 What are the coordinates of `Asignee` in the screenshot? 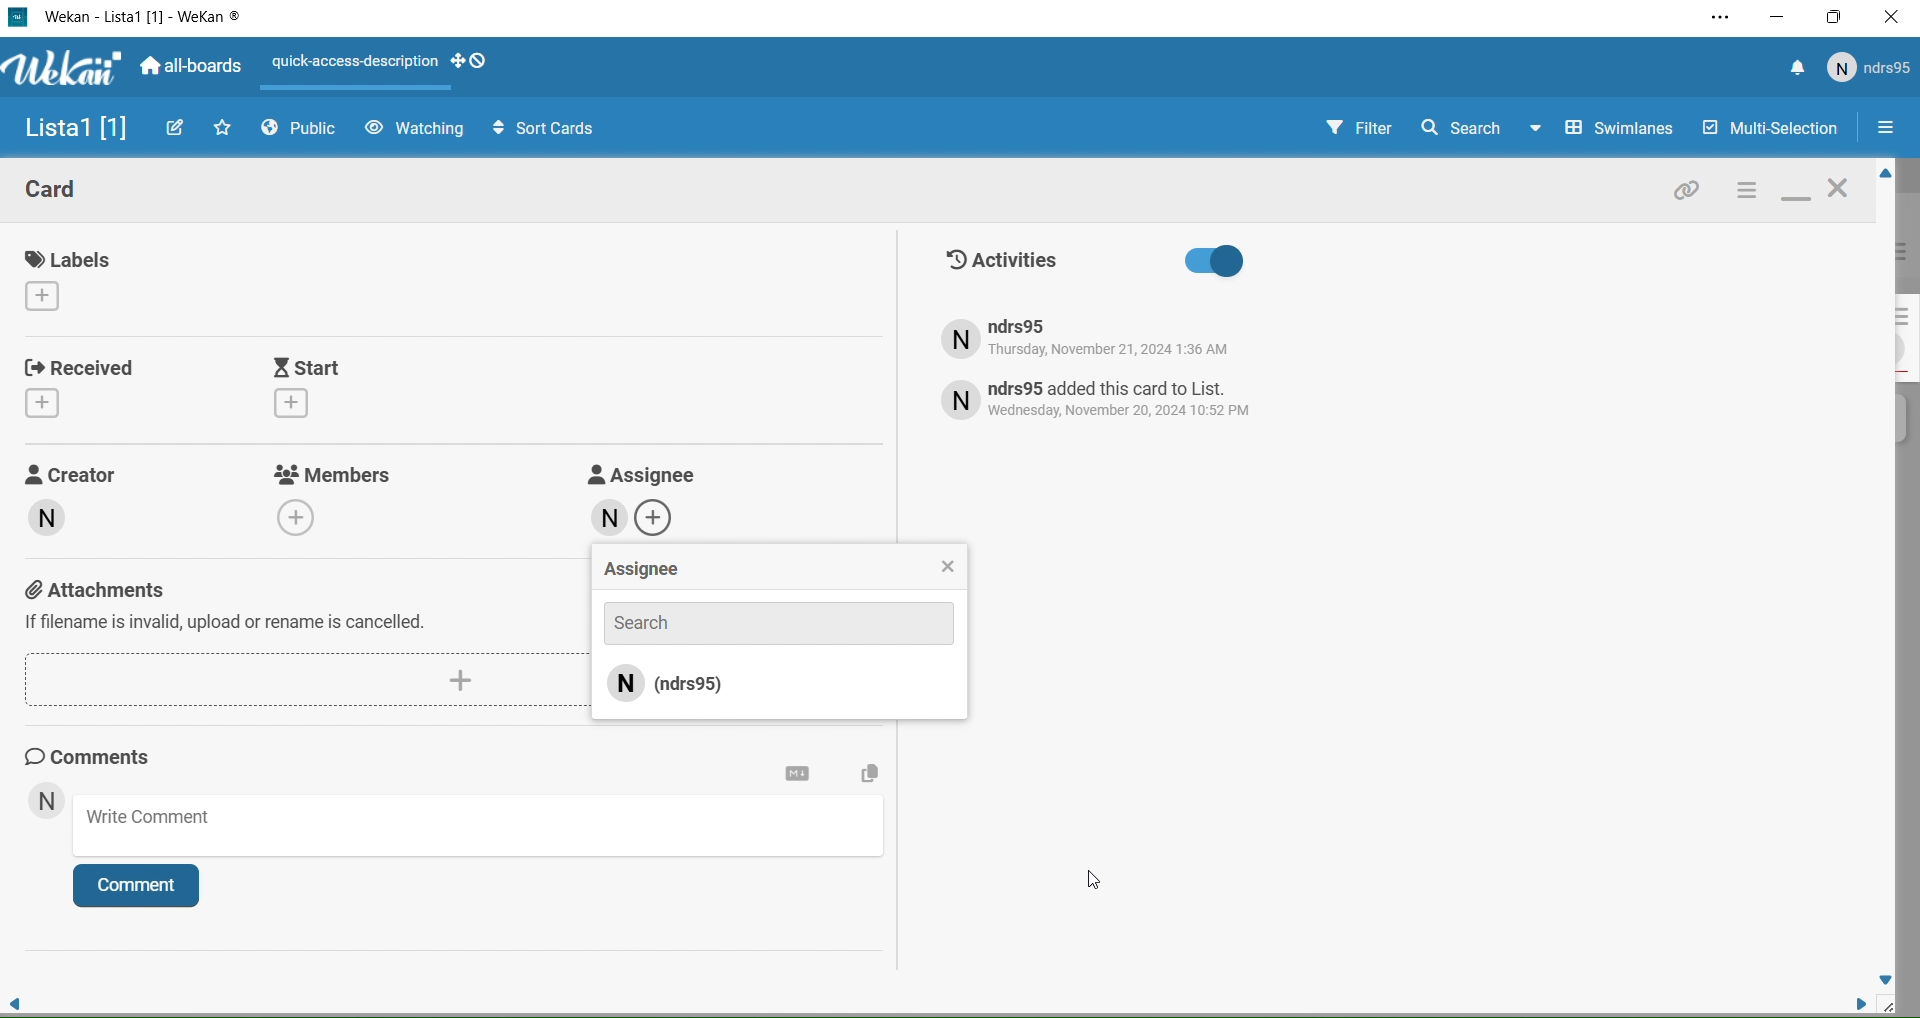 It's located at (780, 570).